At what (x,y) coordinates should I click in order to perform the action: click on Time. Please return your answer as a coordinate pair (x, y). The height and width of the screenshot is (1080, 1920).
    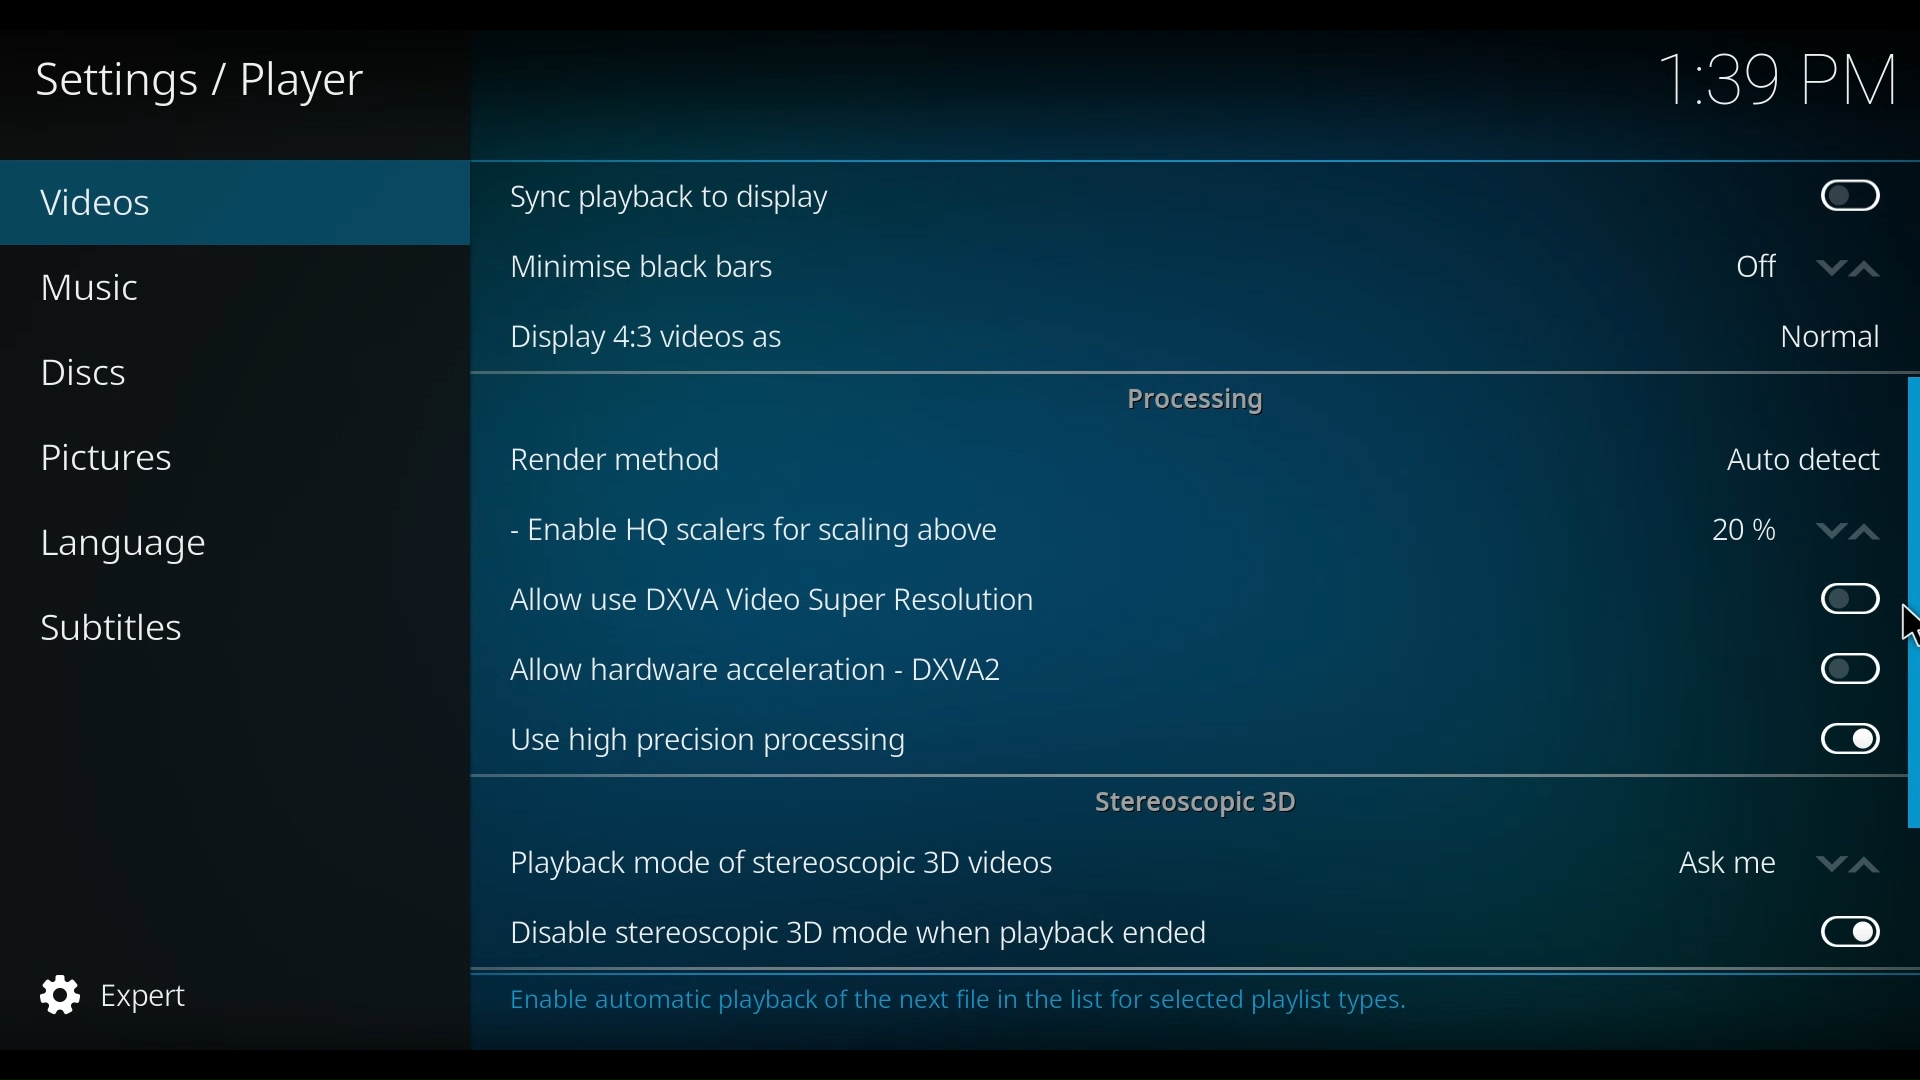
    Looking at the image, I should click on (1777, 83).